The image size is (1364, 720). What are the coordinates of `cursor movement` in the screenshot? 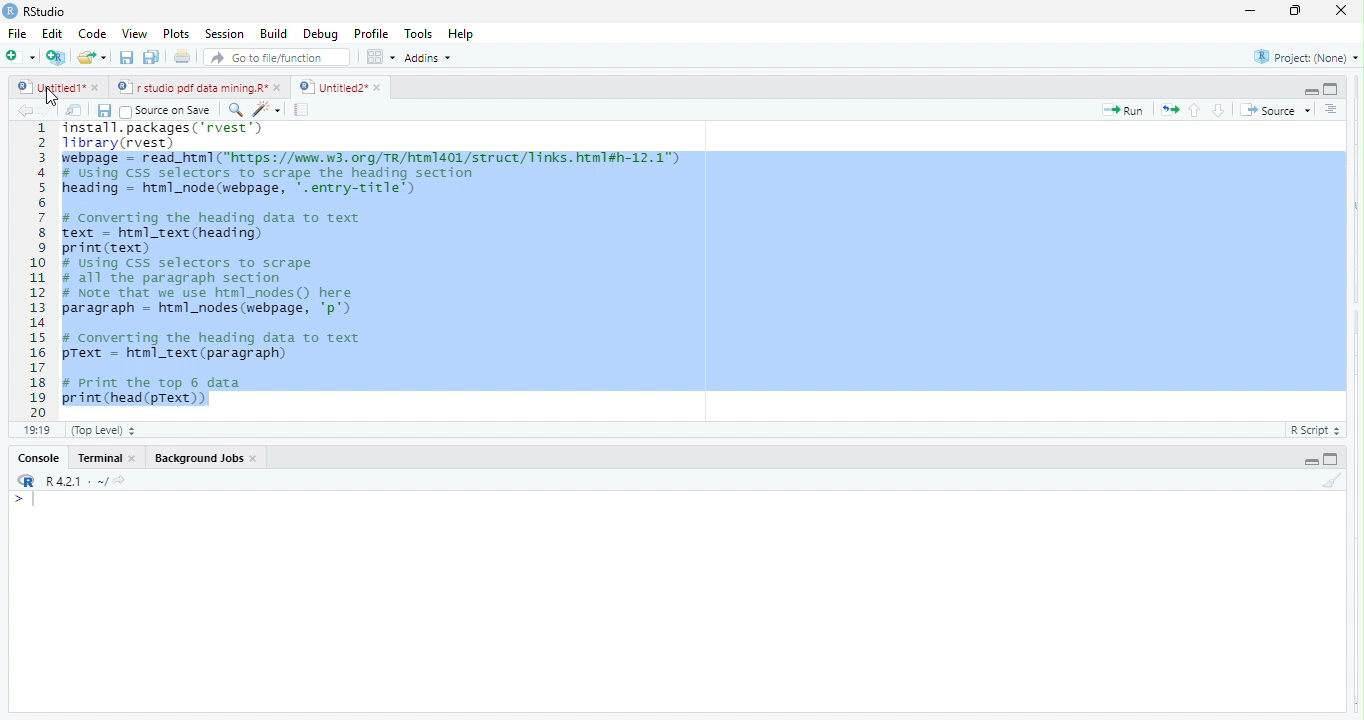 It's located at (52, 97).